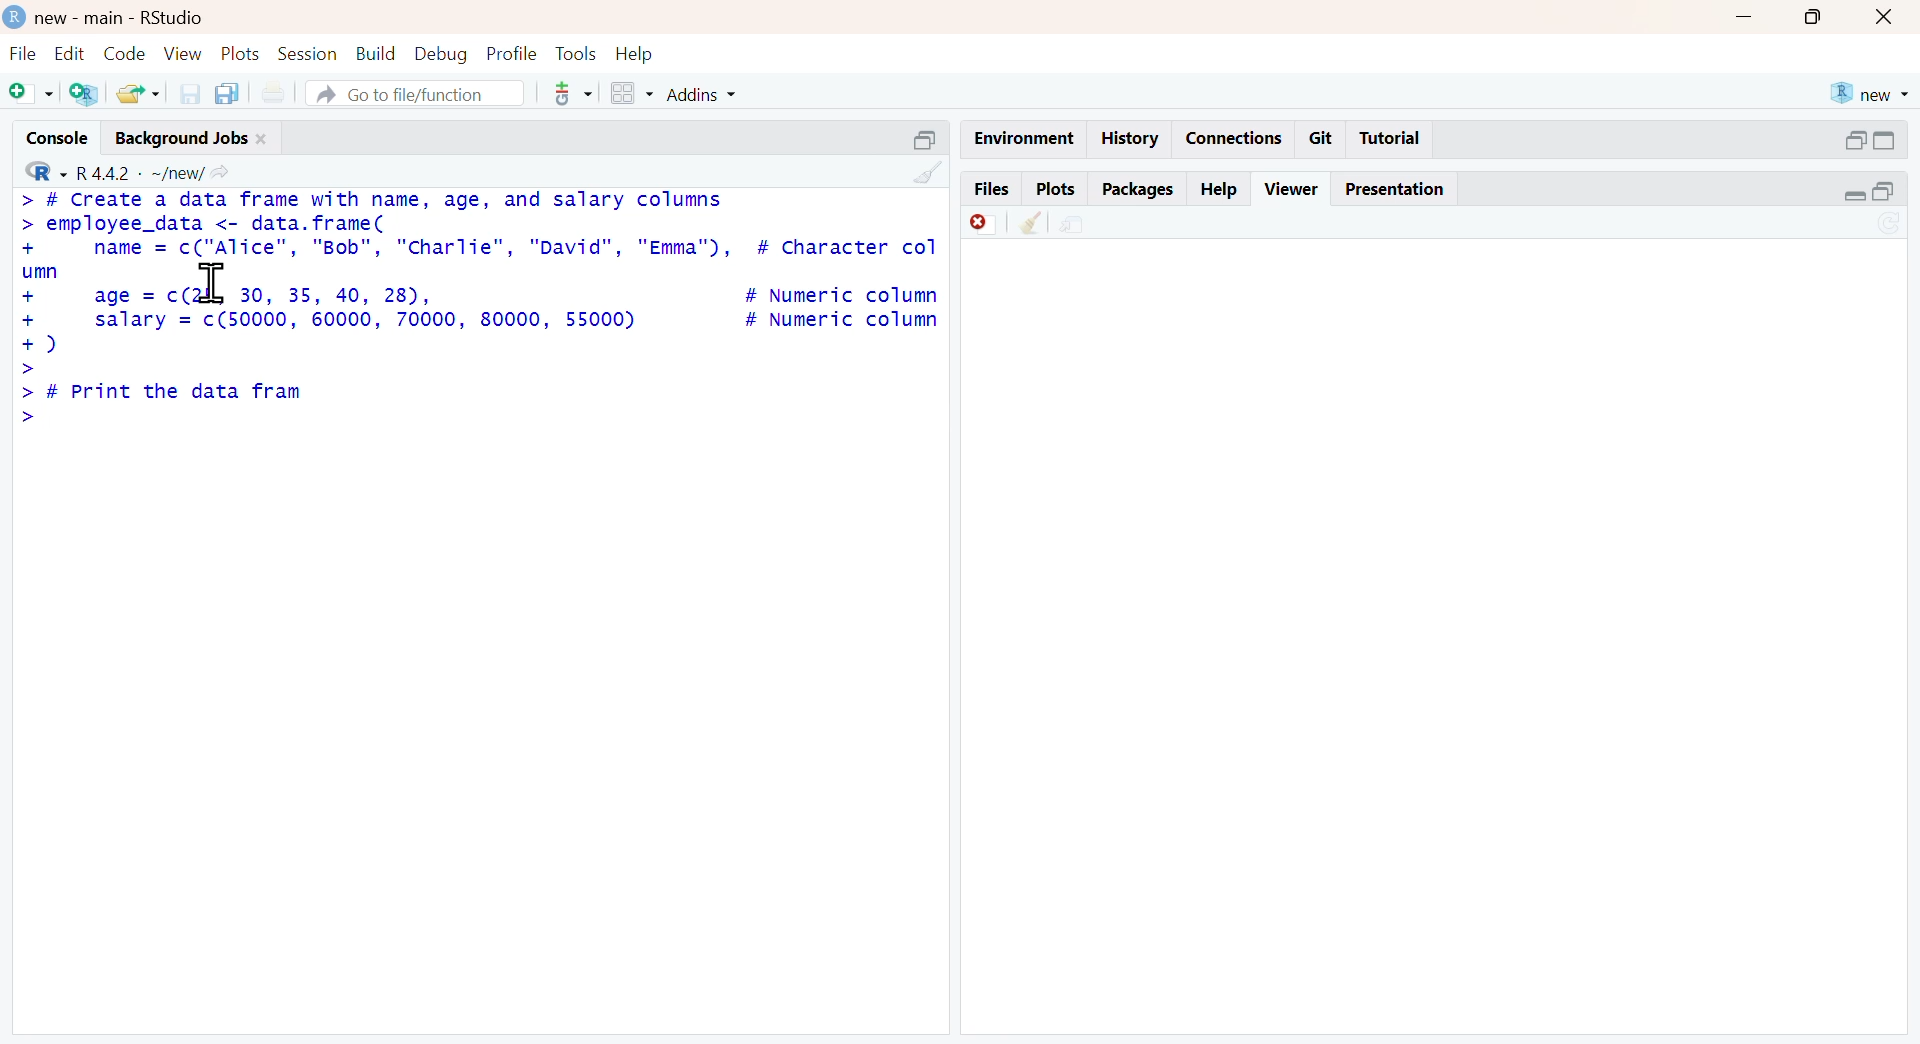 This screenshot has width=1920, height=1044. I want to click on Help, so click(1223, 187).